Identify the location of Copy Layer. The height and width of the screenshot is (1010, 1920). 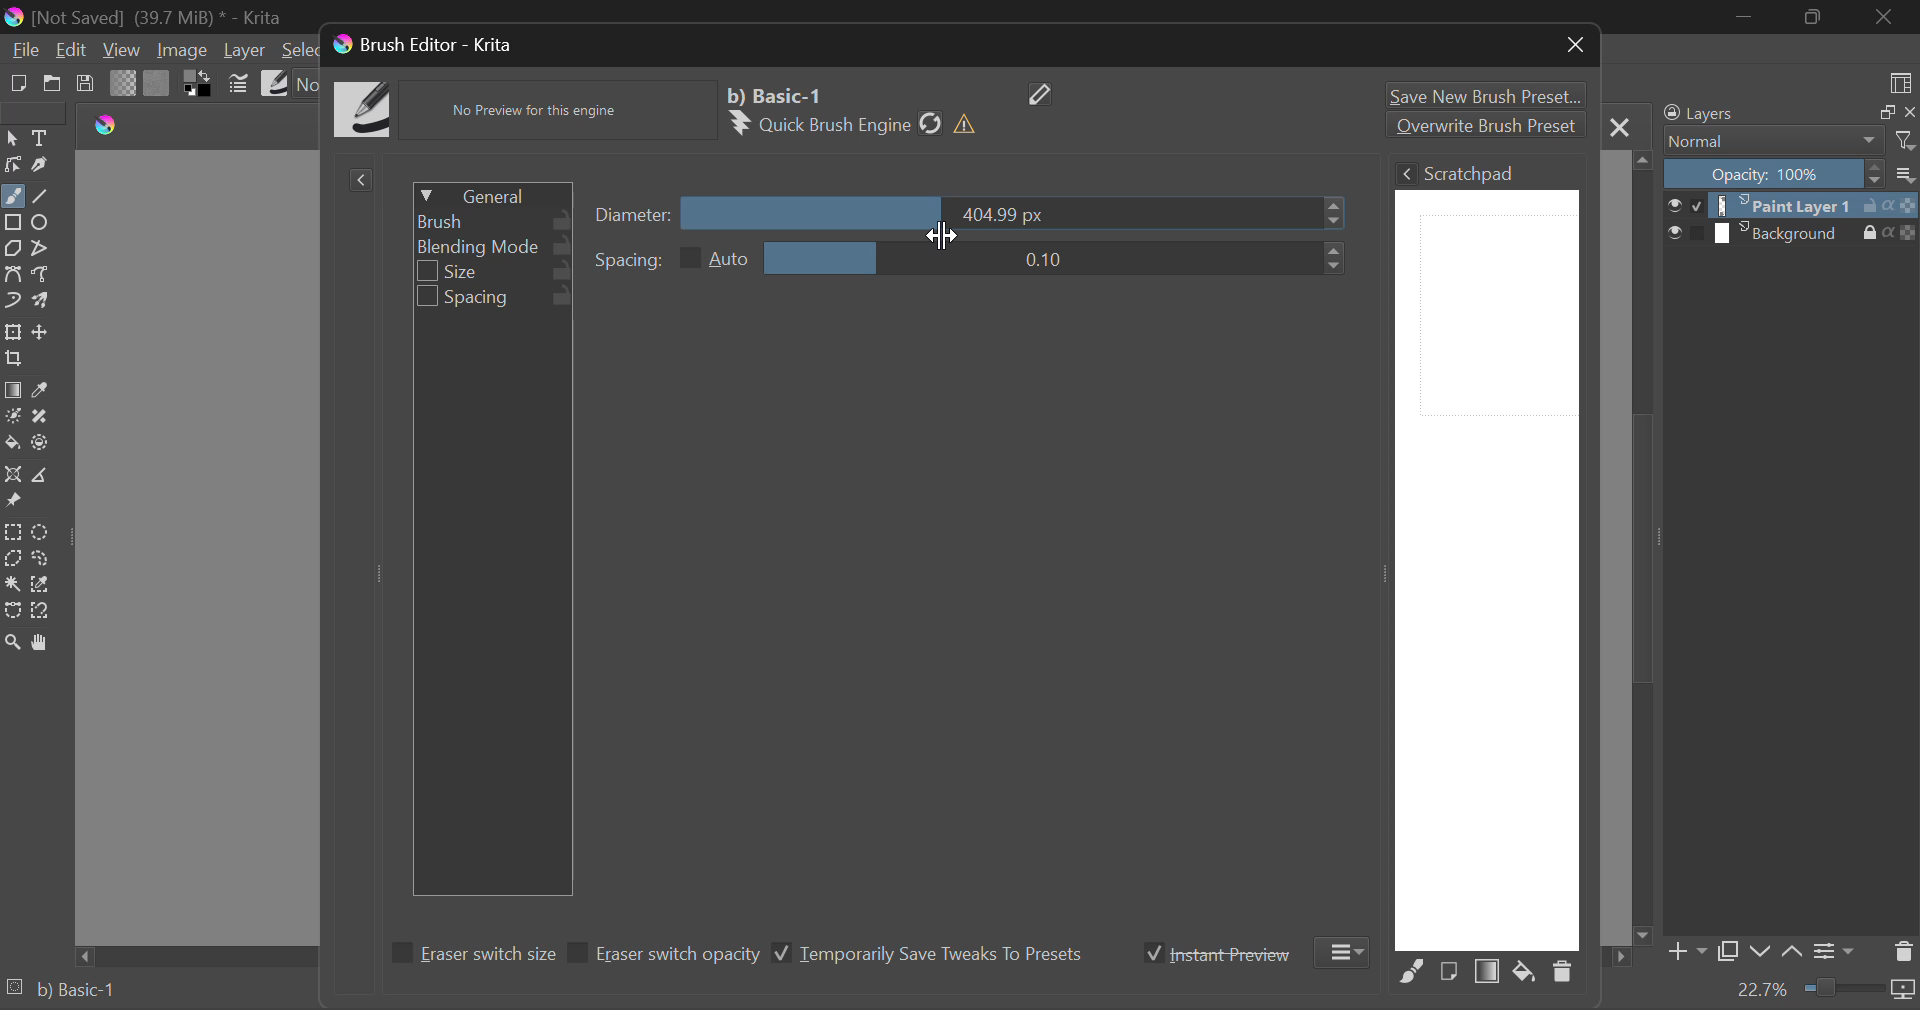
(1729, 952).